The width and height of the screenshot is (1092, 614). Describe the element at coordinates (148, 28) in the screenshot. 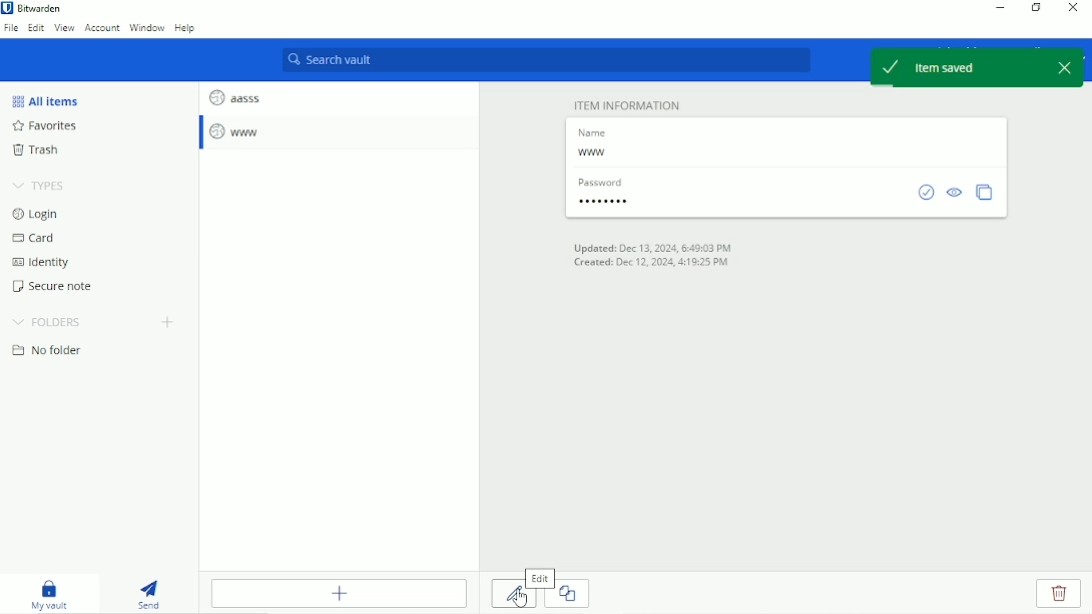

I see `Window` at that location.